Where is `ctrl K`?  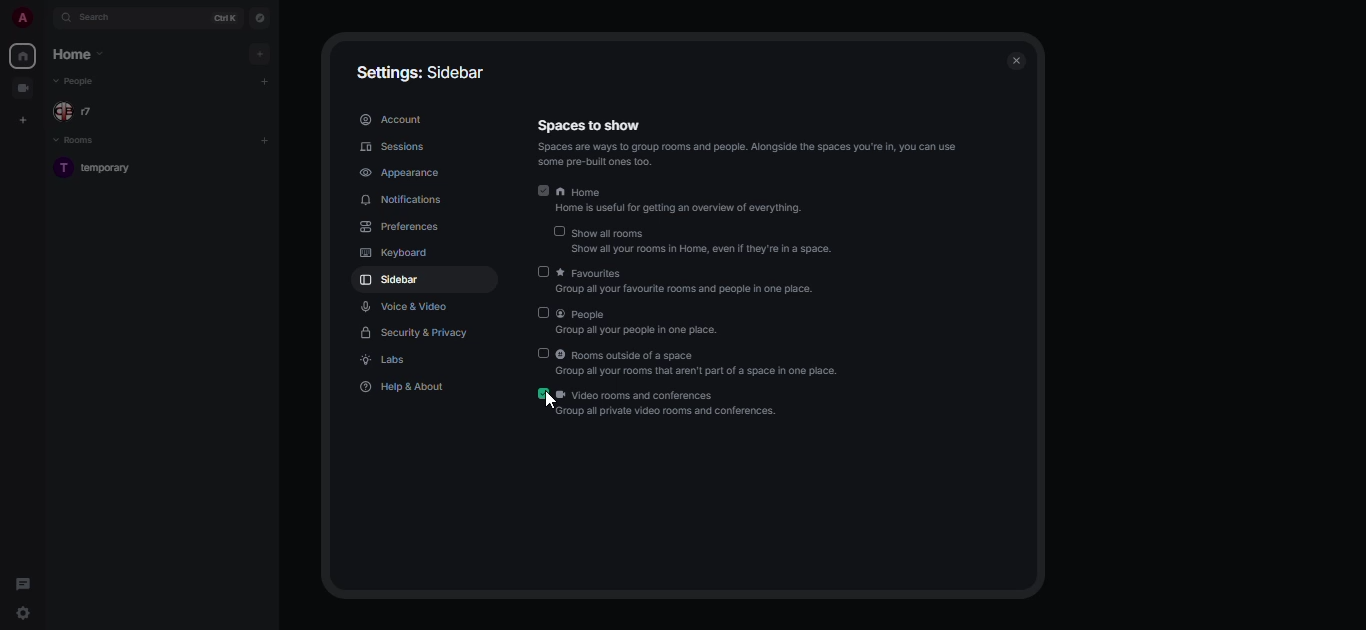 ctrl K is located at coordinates (220, 18).